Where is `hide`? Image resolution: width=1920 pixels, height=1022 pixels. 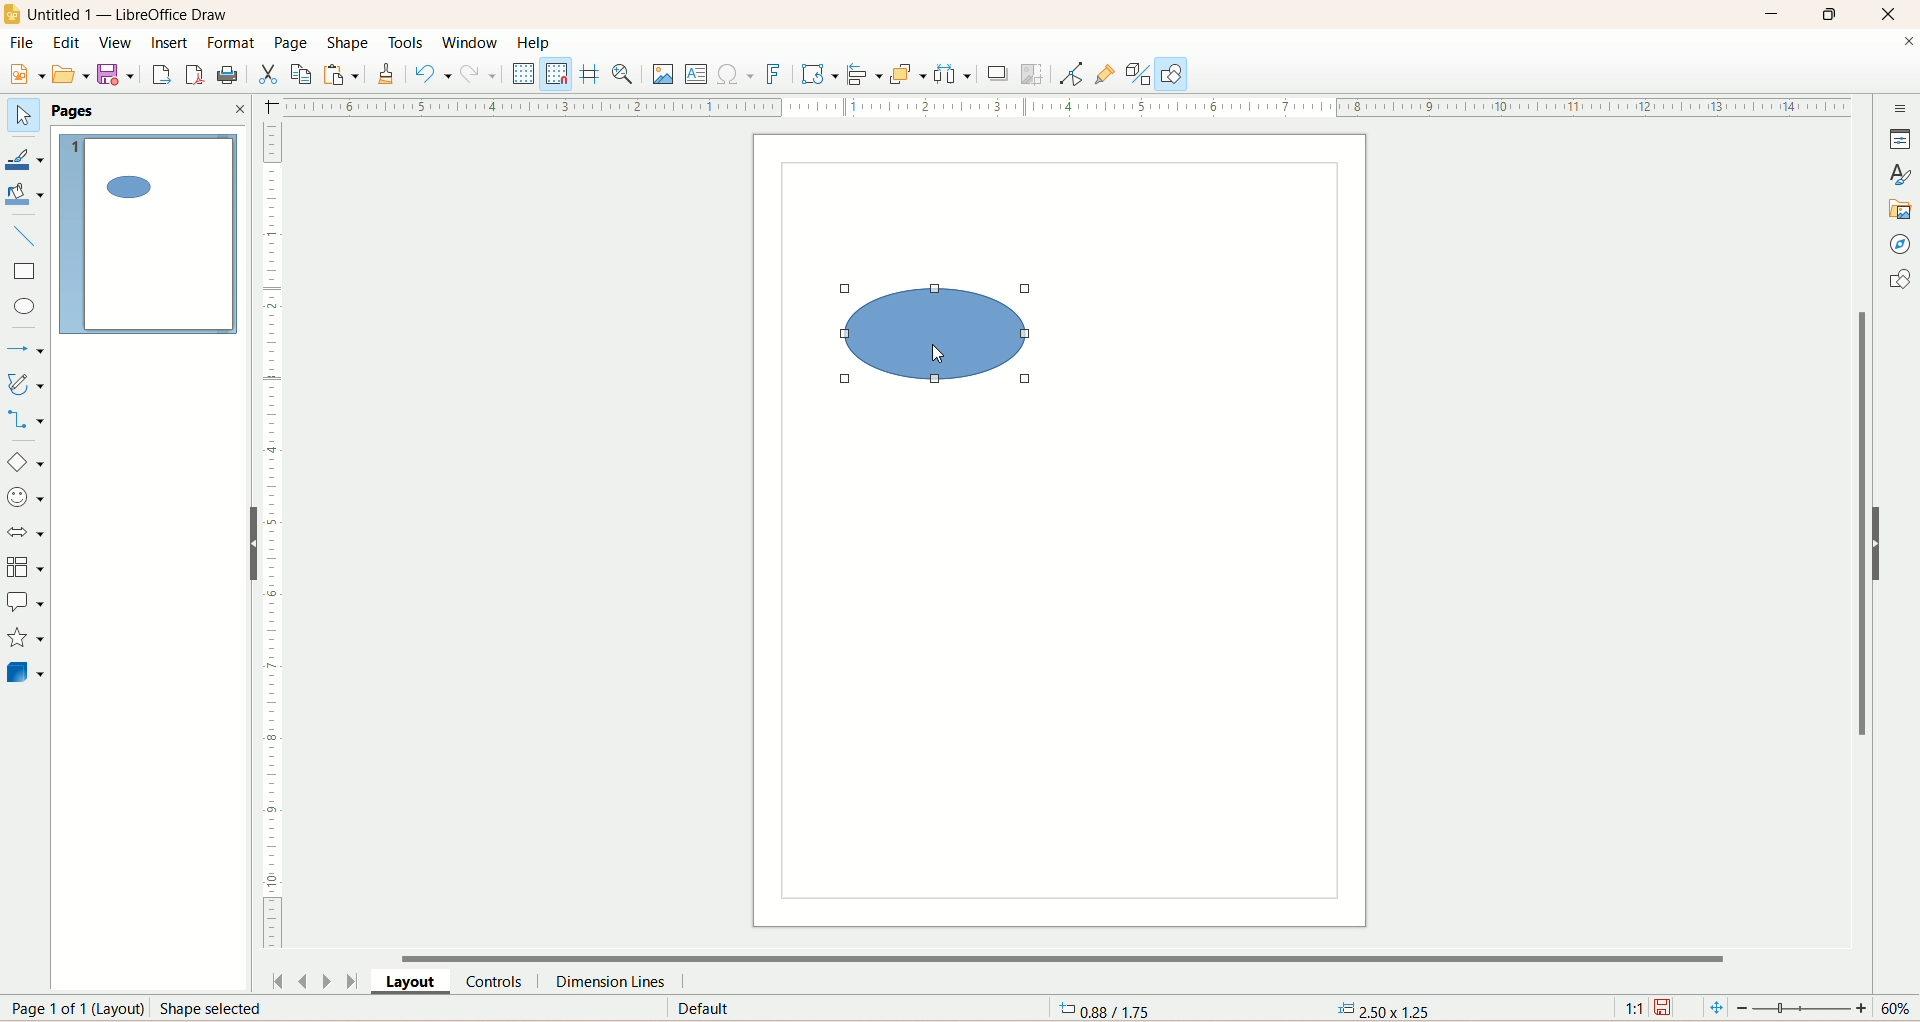
hide is located at coordinates (245, 542).